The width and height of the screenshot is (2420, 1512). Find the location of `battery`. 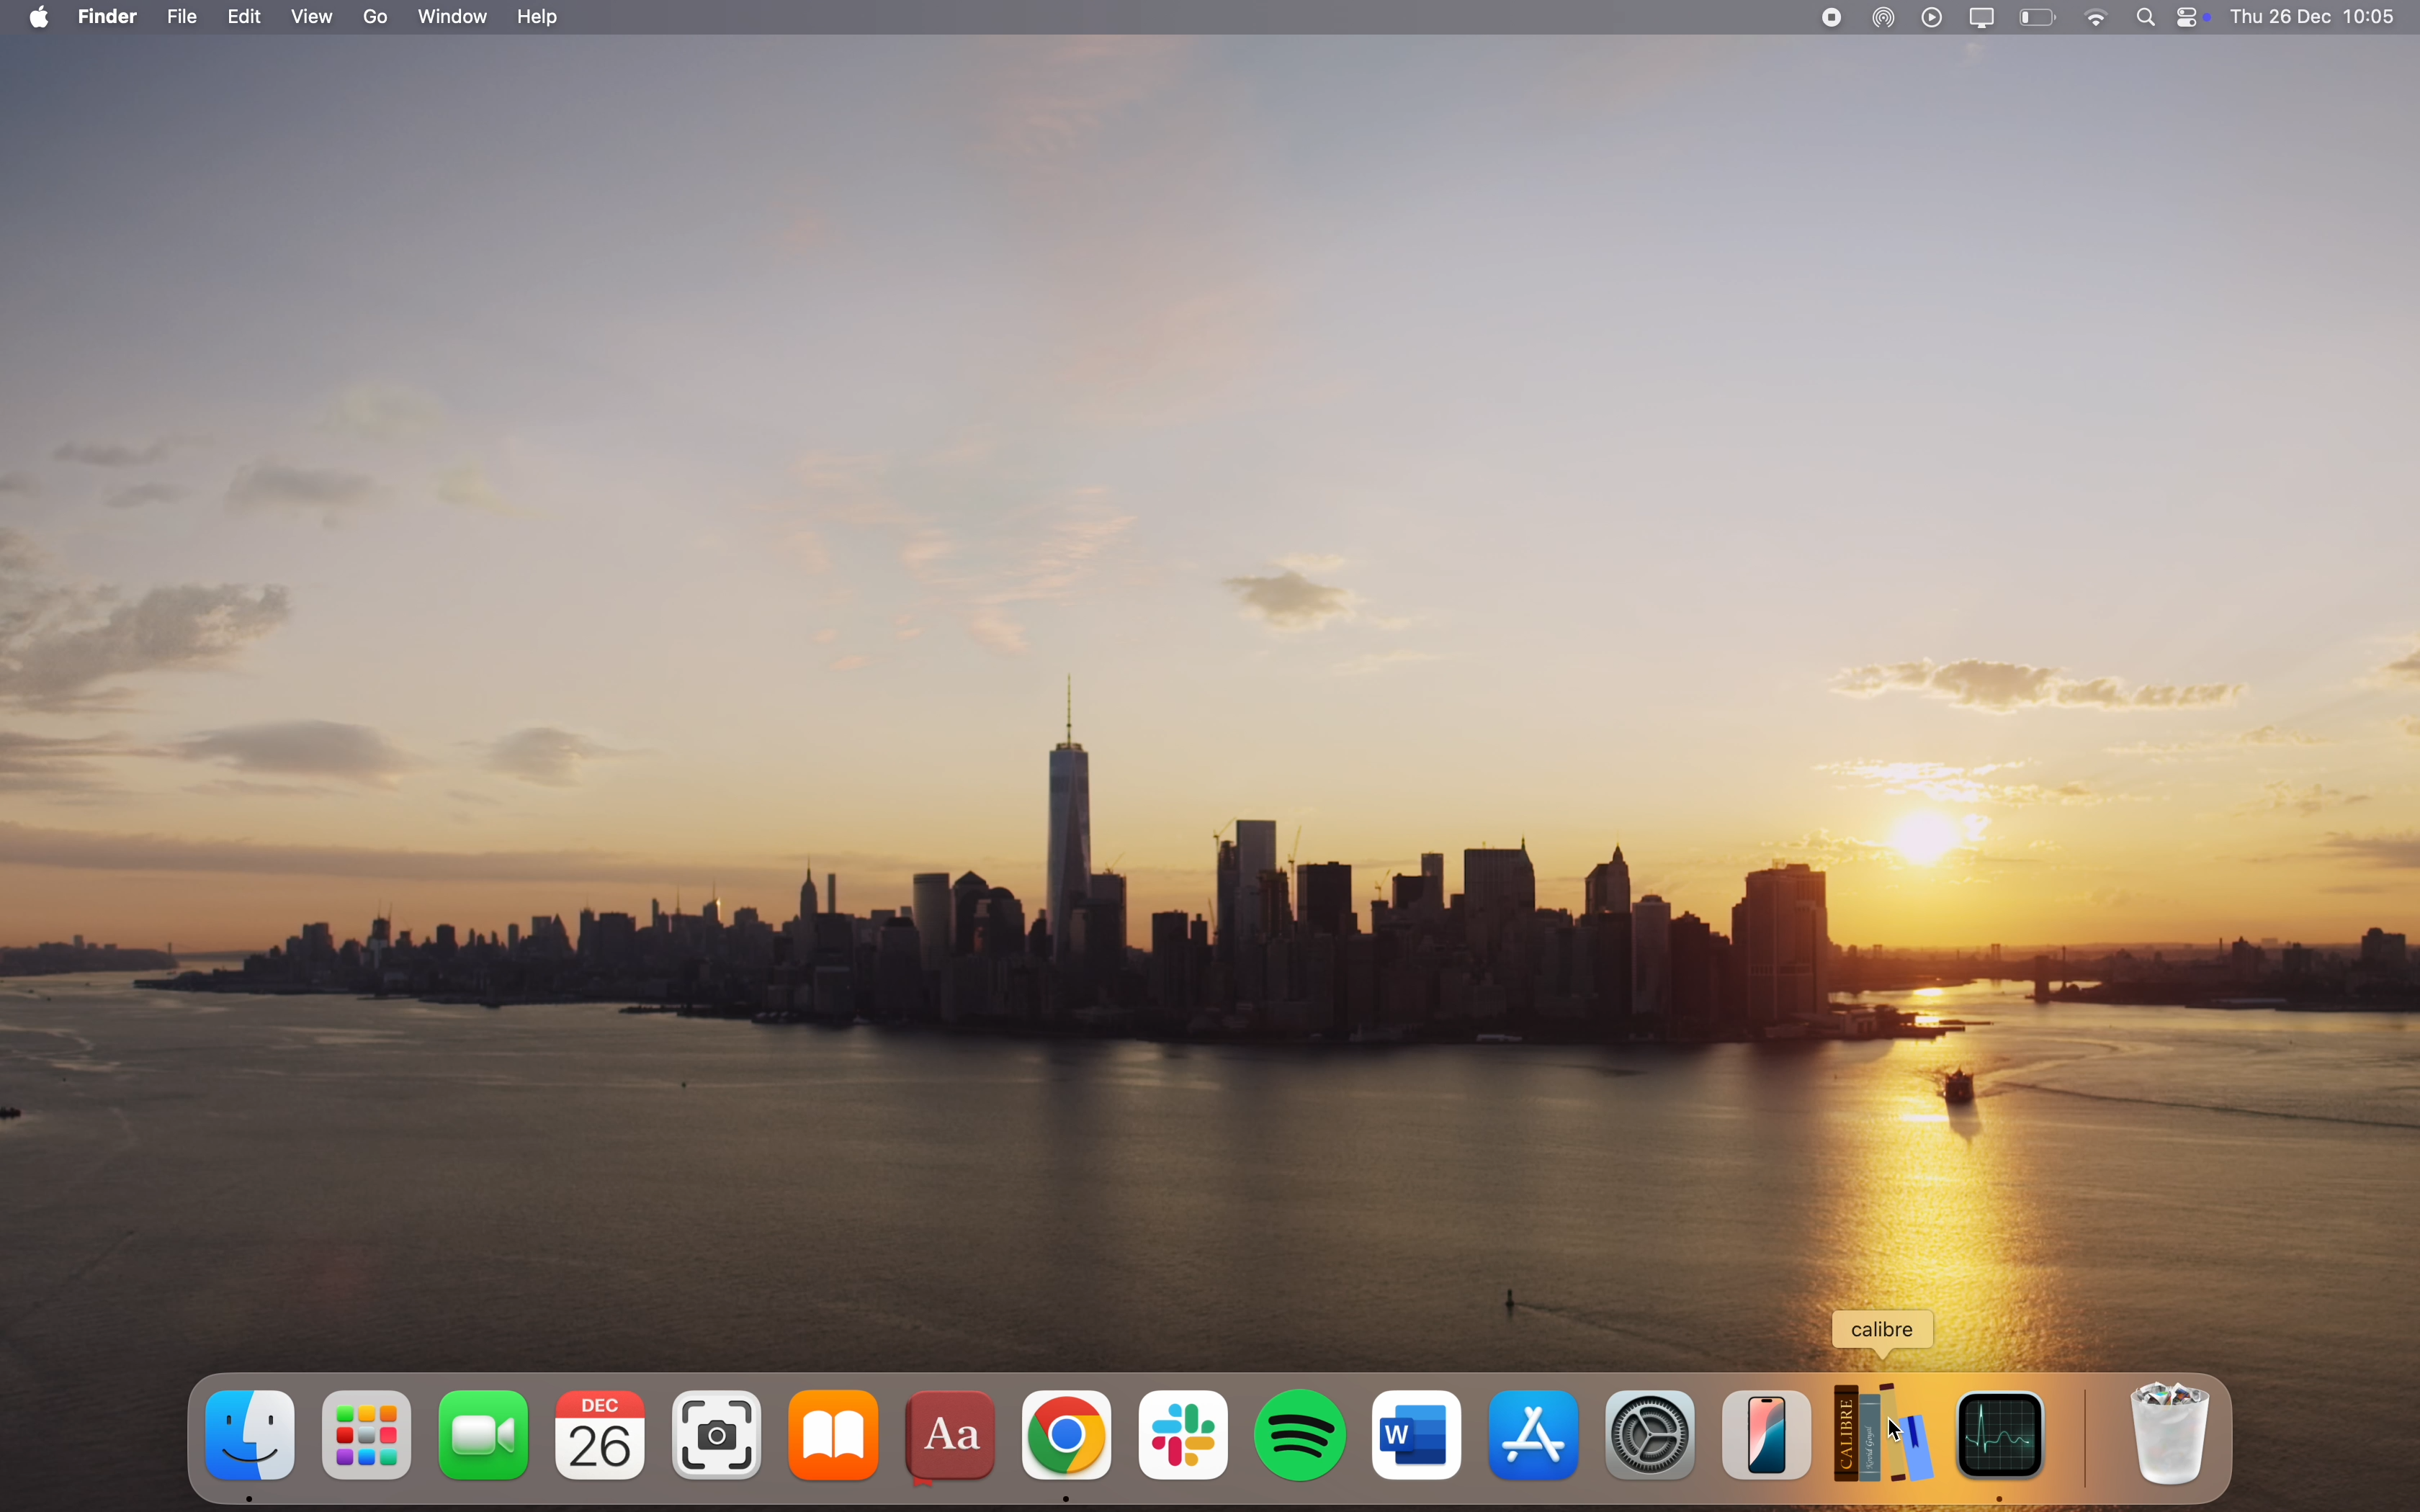

battery is located at coordinates (2039, 17).